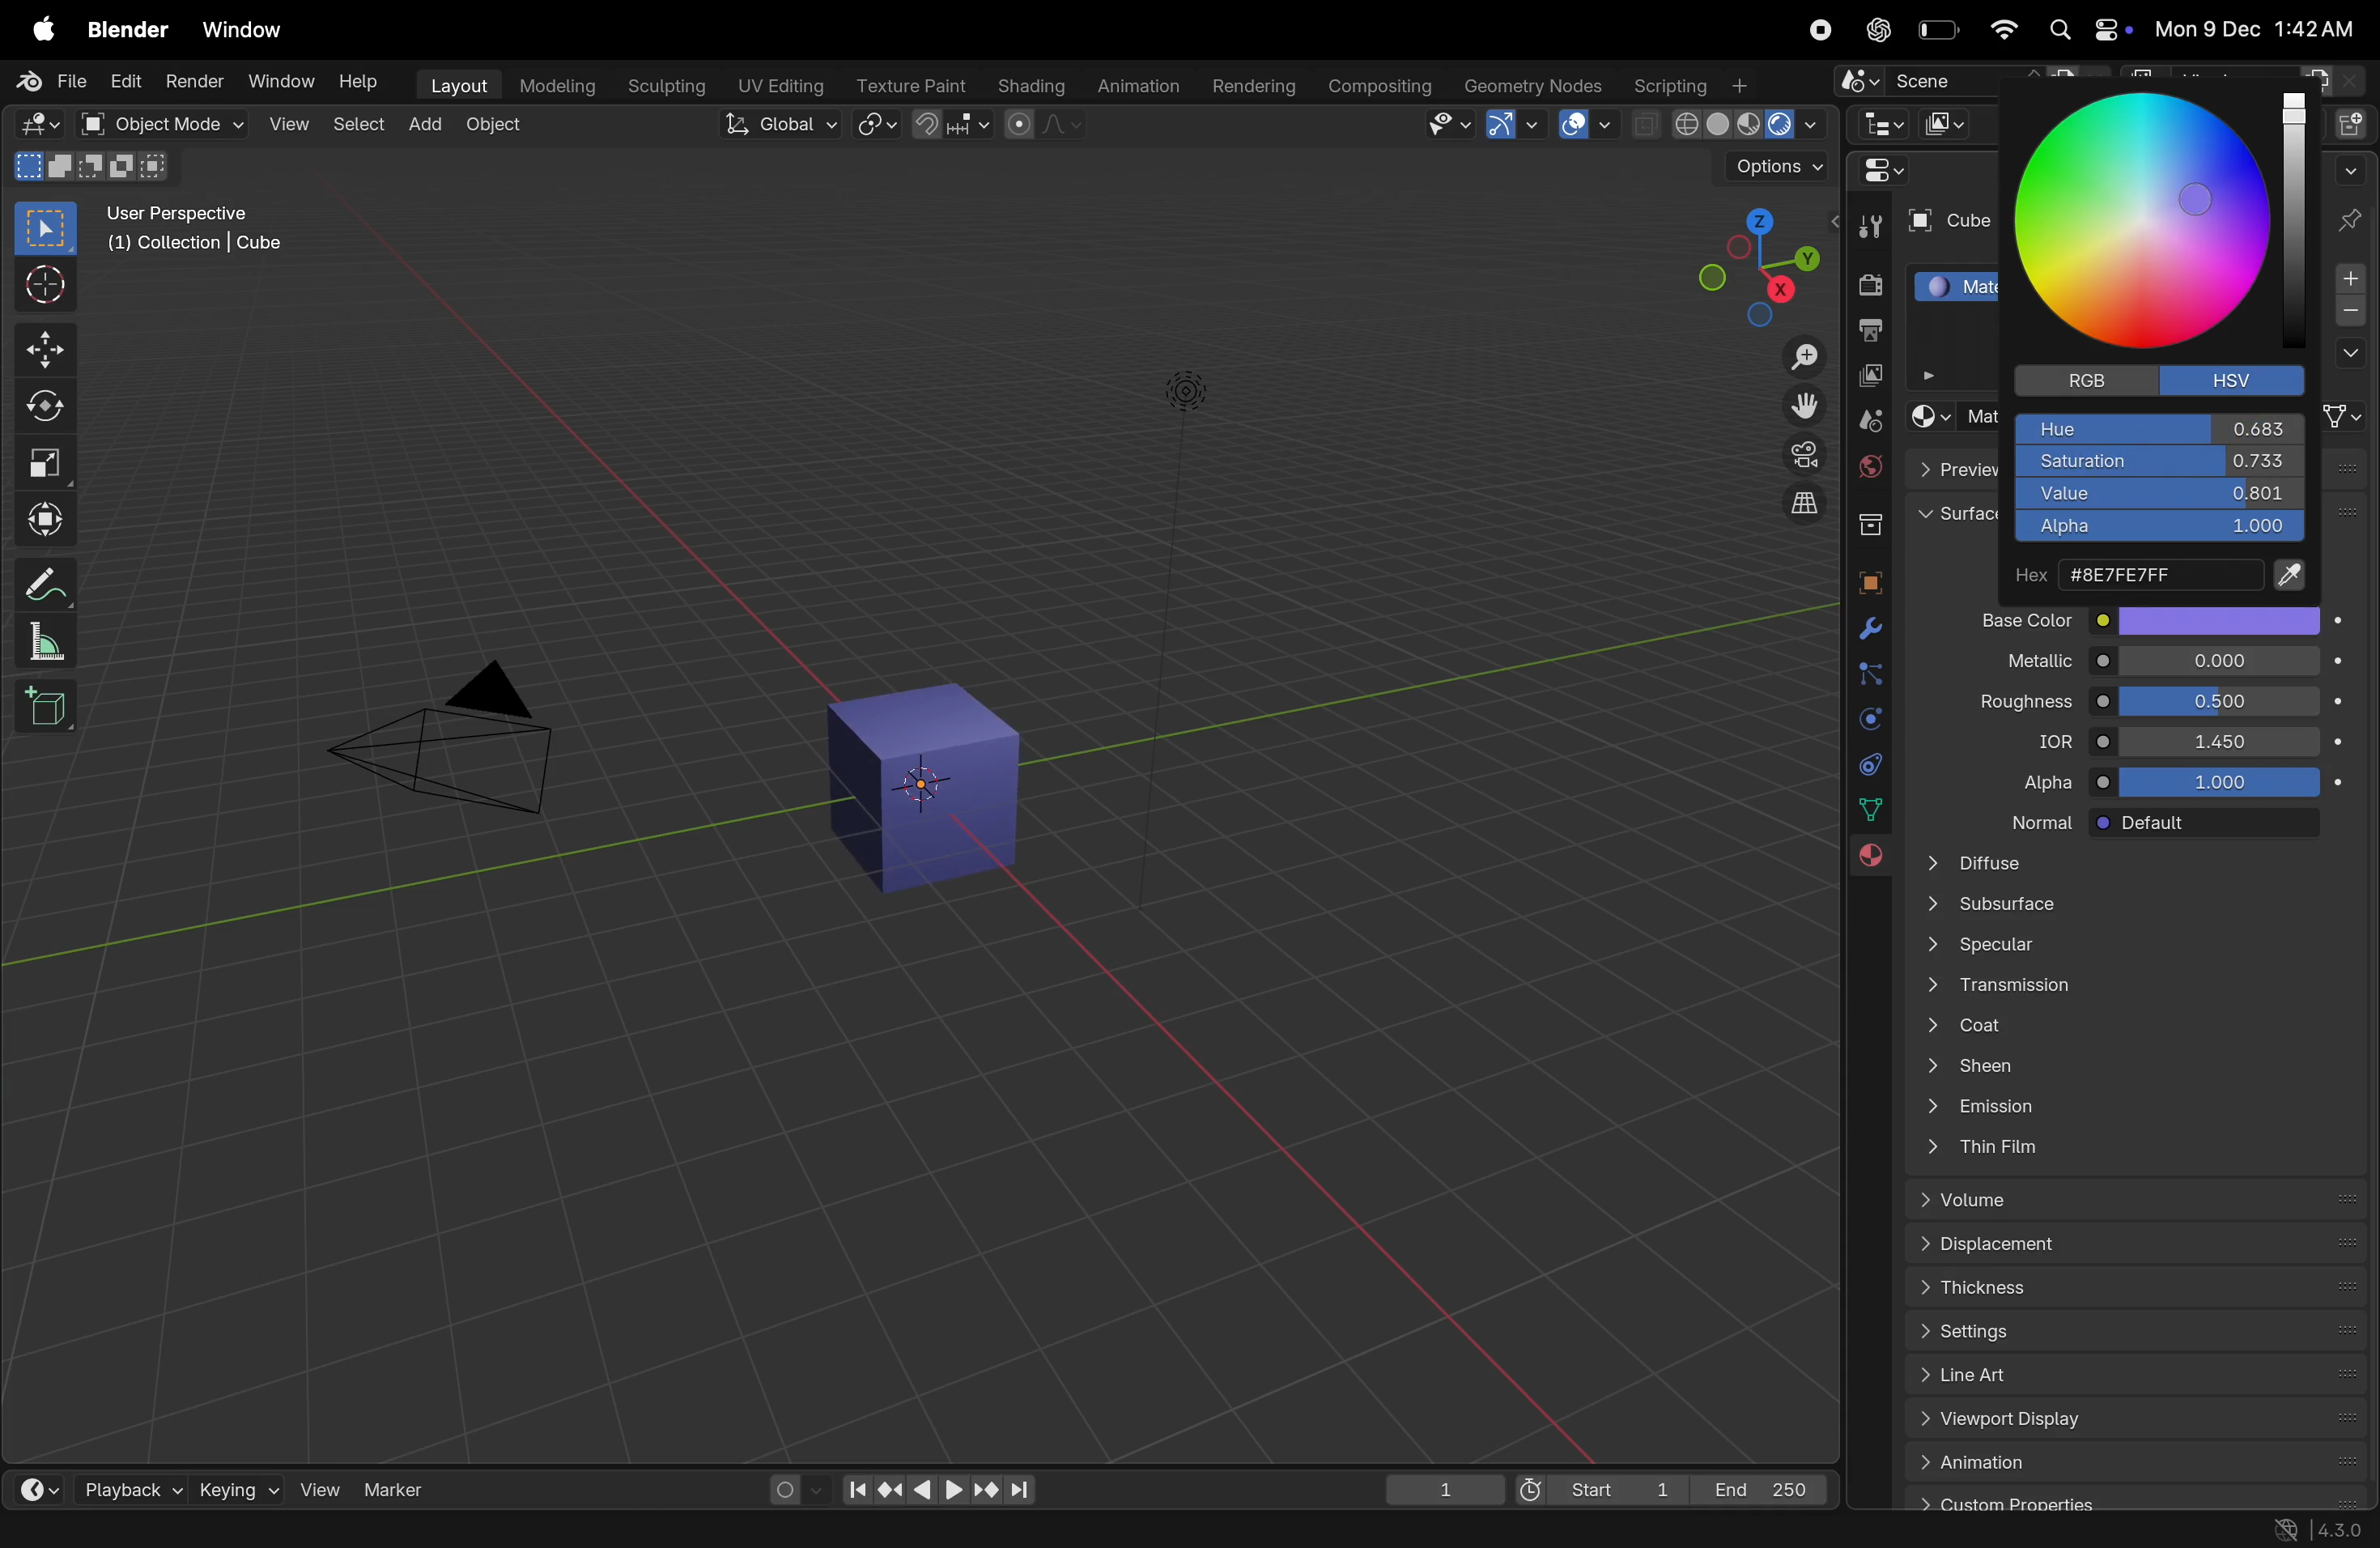 The width and height of the screenshot is (2380, 1548). Describe the element at coordinates (2122, 990) in the screenshot. I see `Transition` at that location.